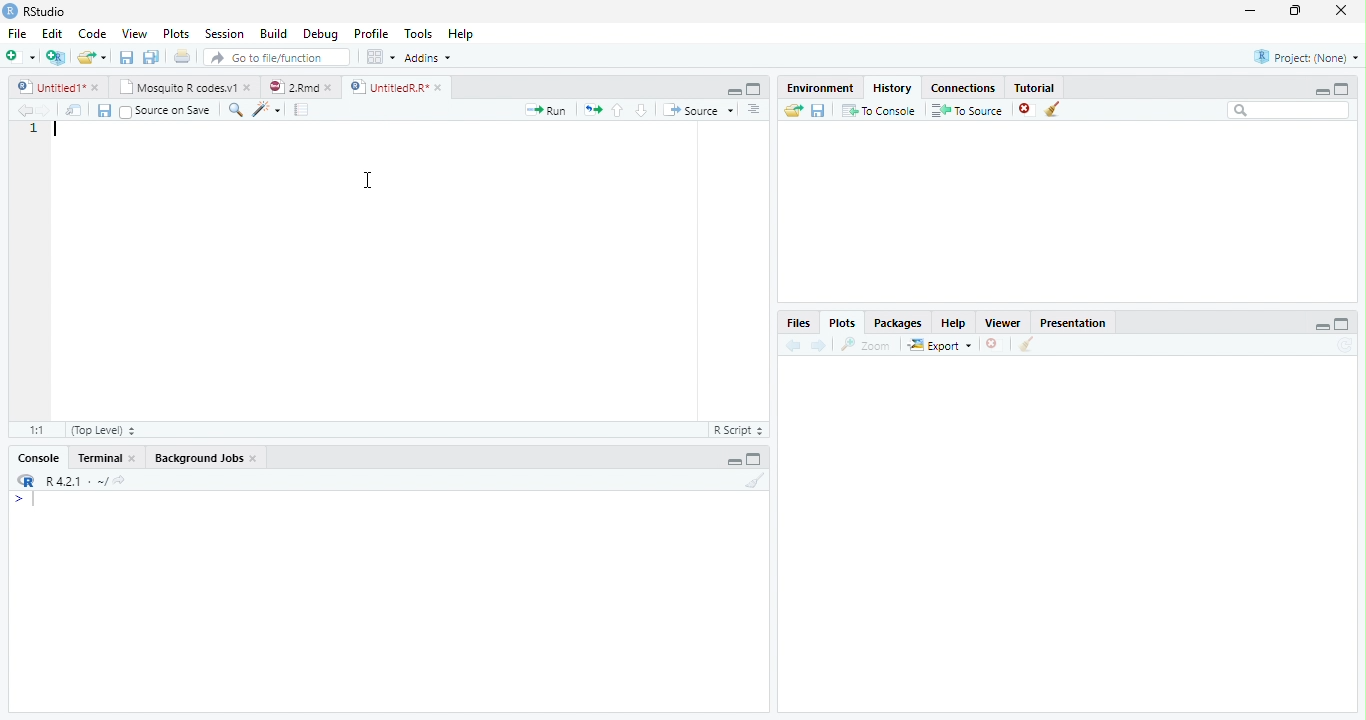 The height and width of the screenshot is (720, 1366). Describe the element at coordinates (1342, 88) in the screenshot. I see `maximize` at that location.